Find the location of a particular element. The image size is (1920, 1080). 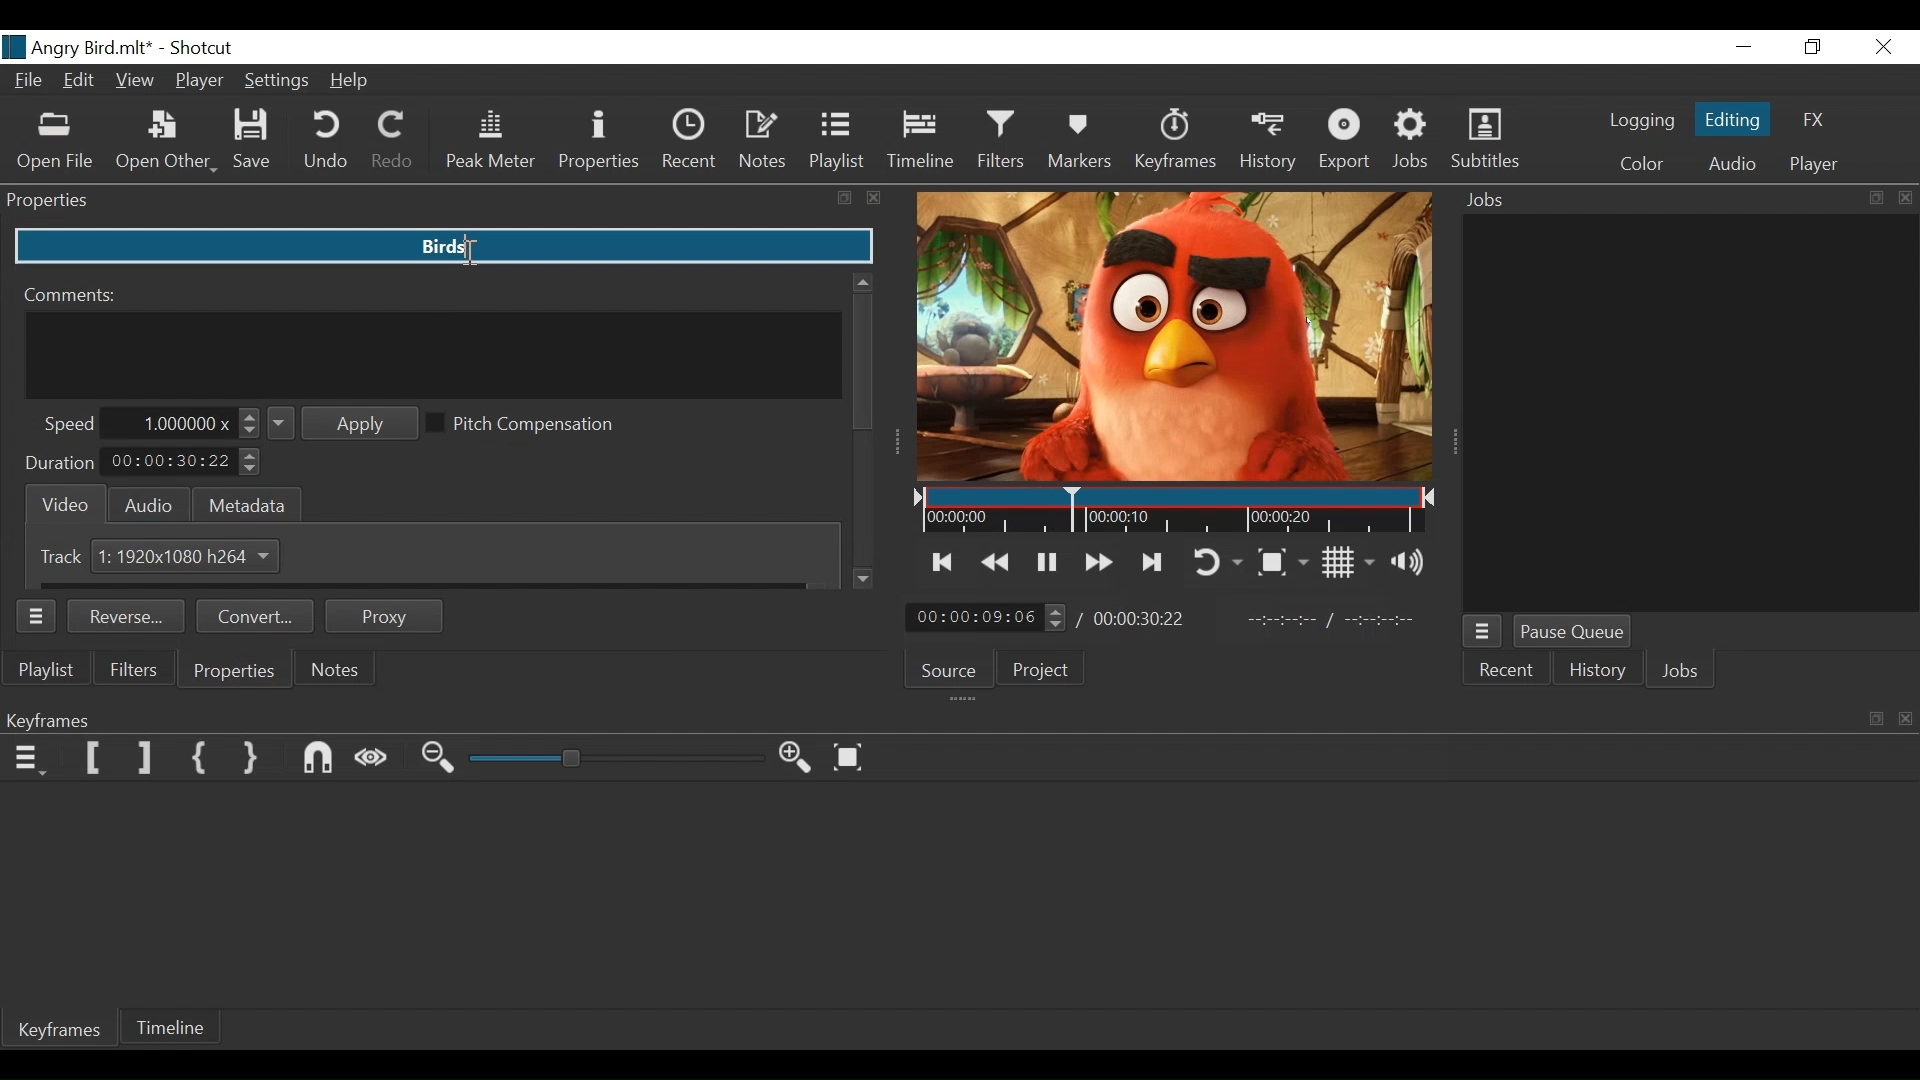

Zoom Keyframe out is located at coordinates (441, 760).